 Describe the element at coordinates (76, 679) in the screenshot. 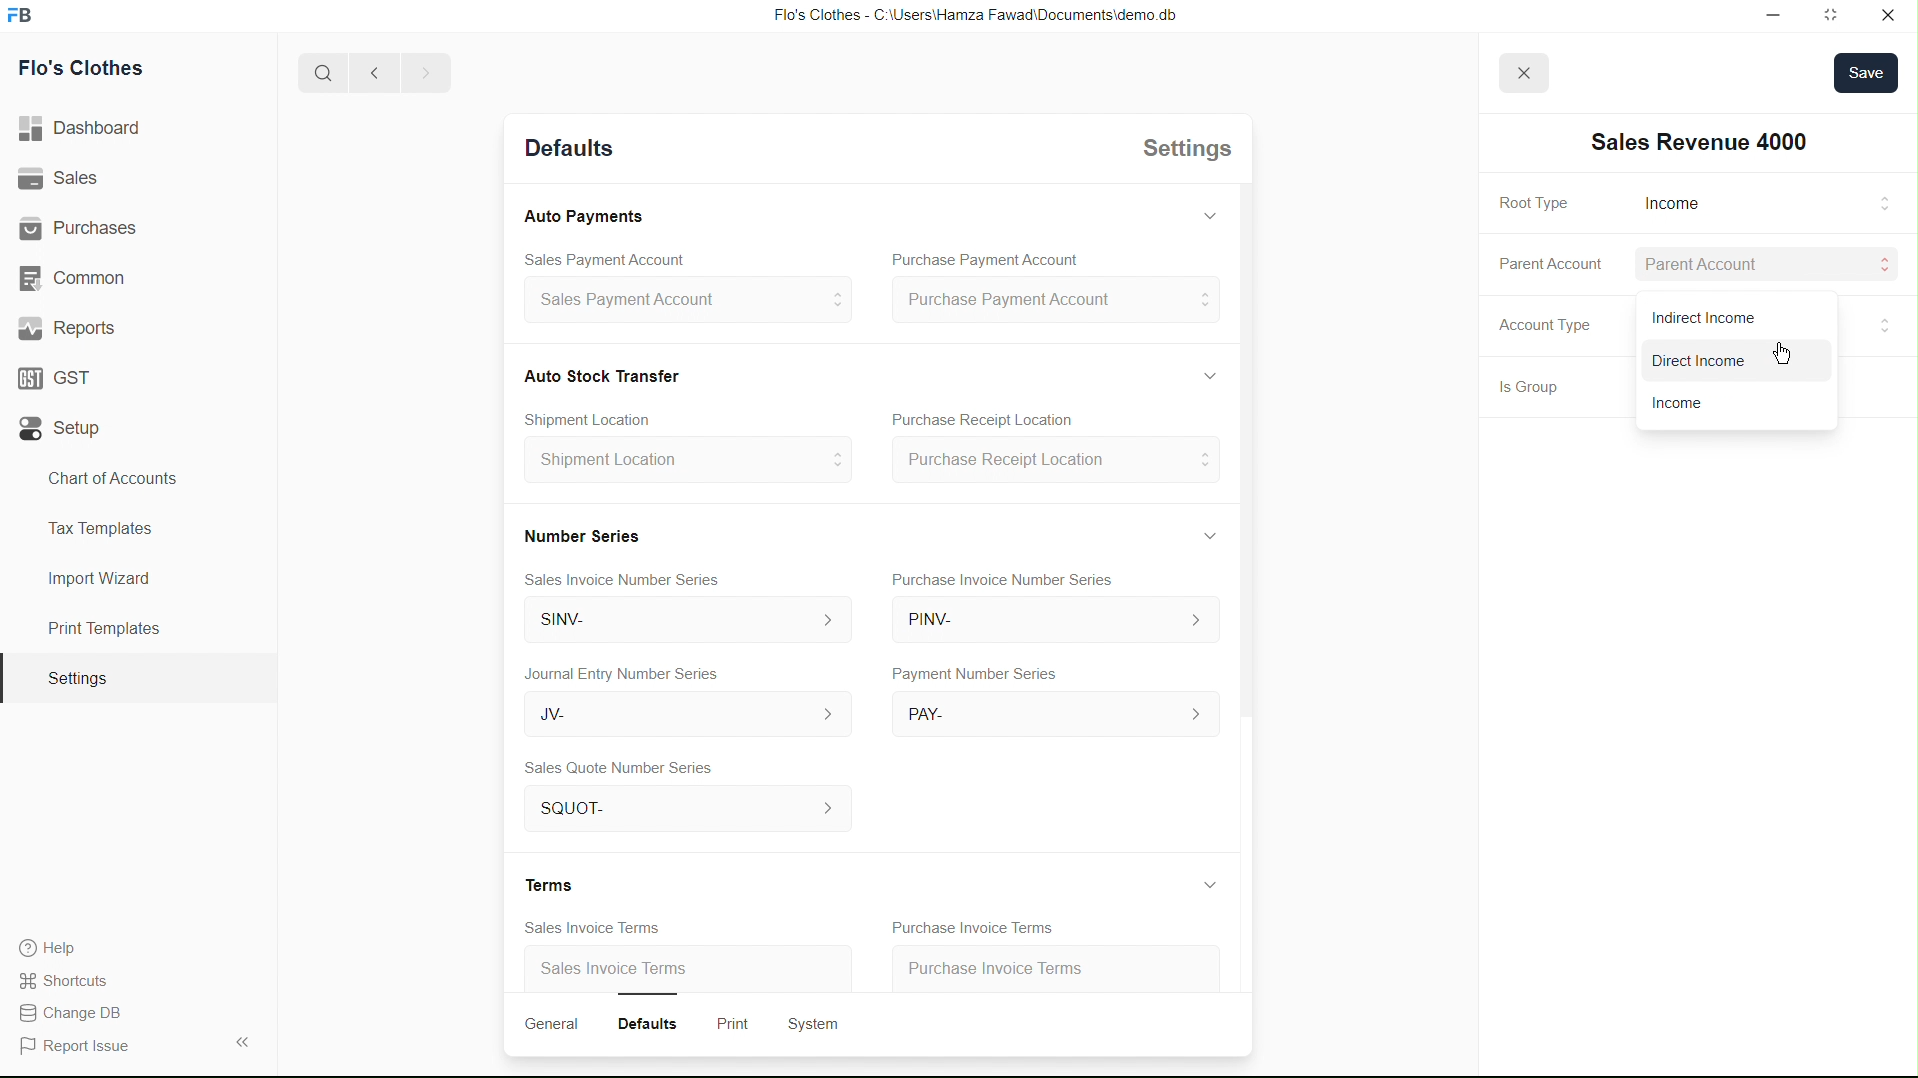

I see `Settings` at that location.